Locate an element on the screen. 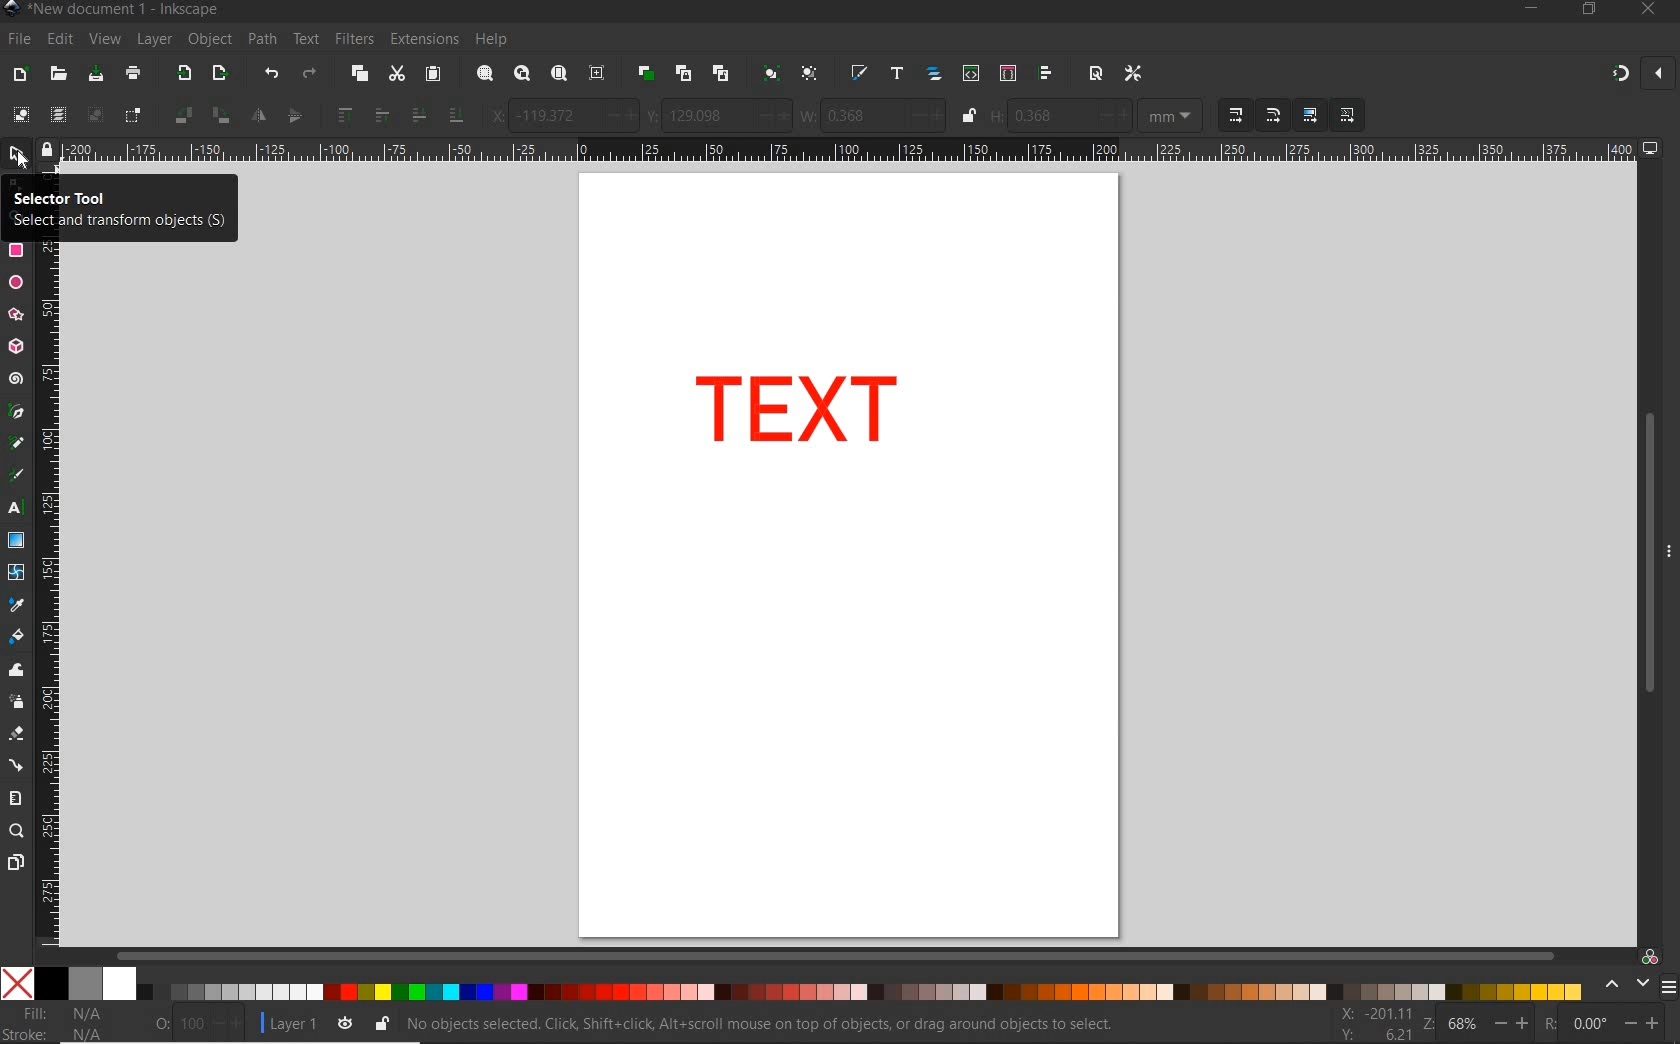 Image resolution: width=1680 pixels, height=1044 pixels. OPEN EXPORT is located at coordinates (221, 74).